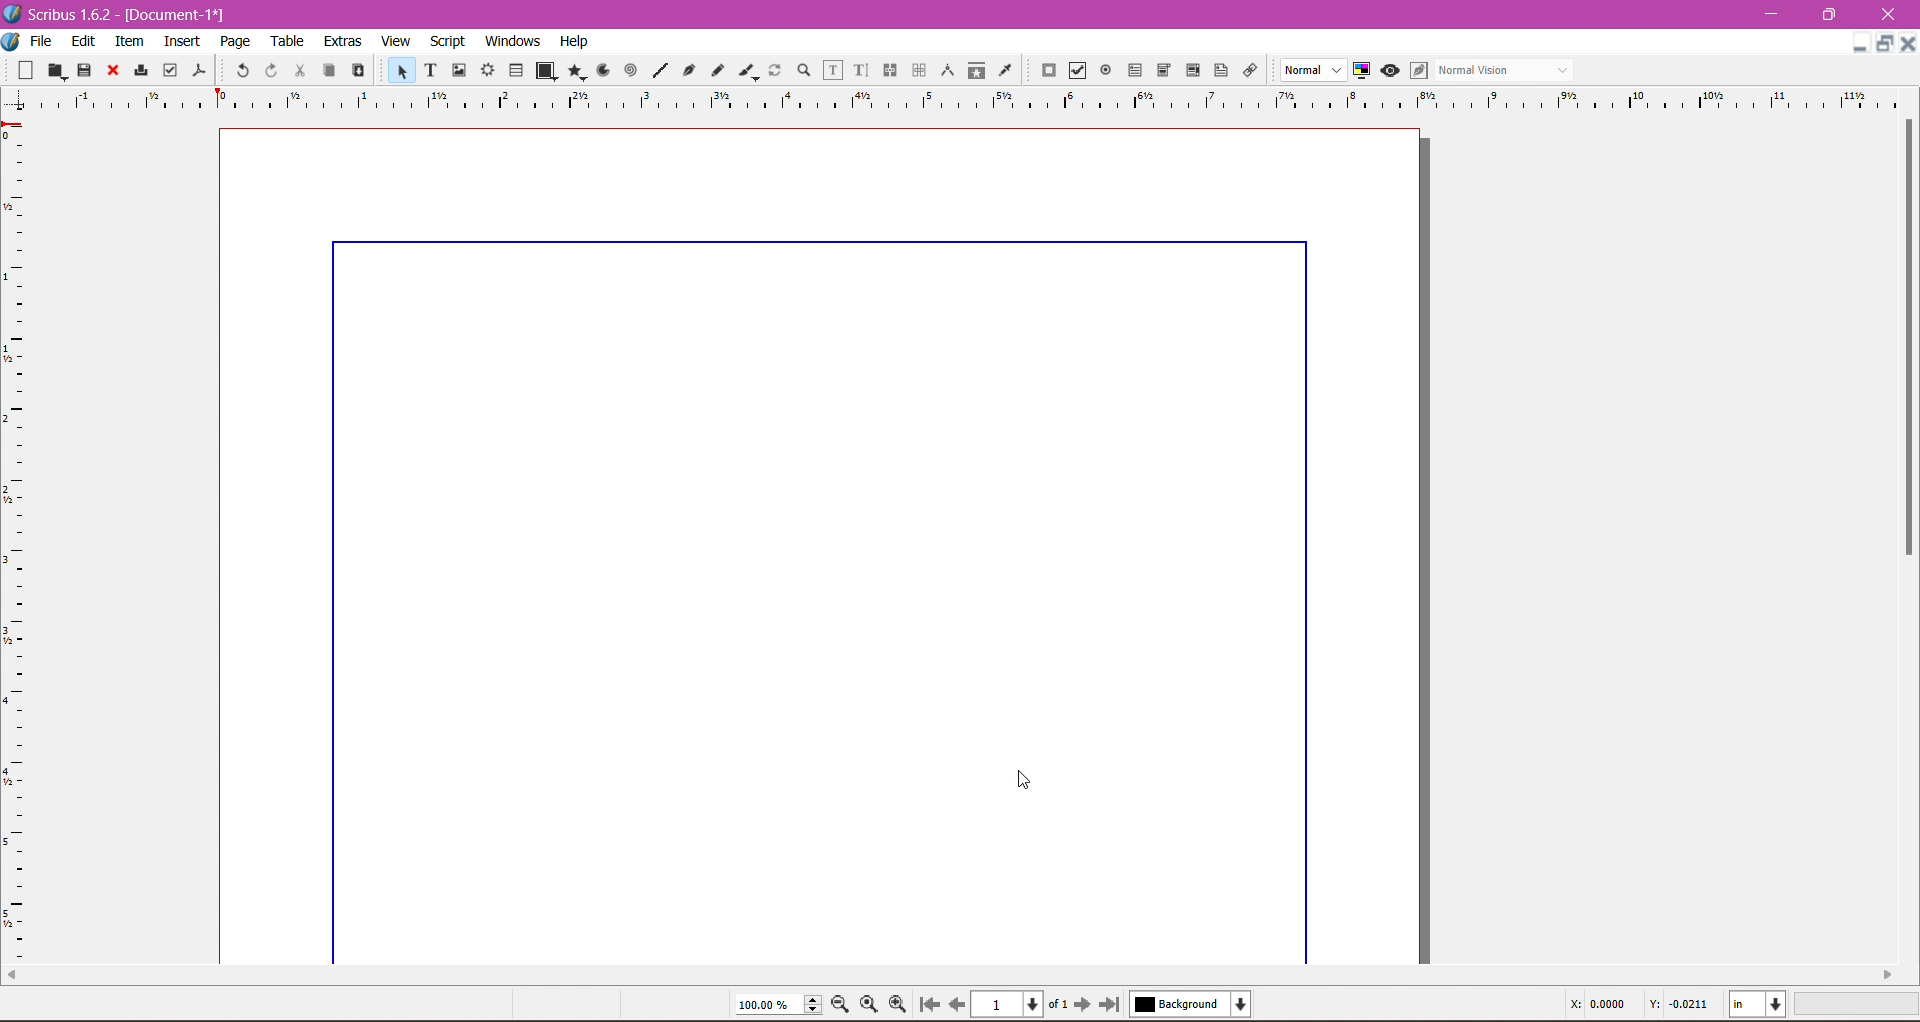  I want to click on Page, so click(232, 41).